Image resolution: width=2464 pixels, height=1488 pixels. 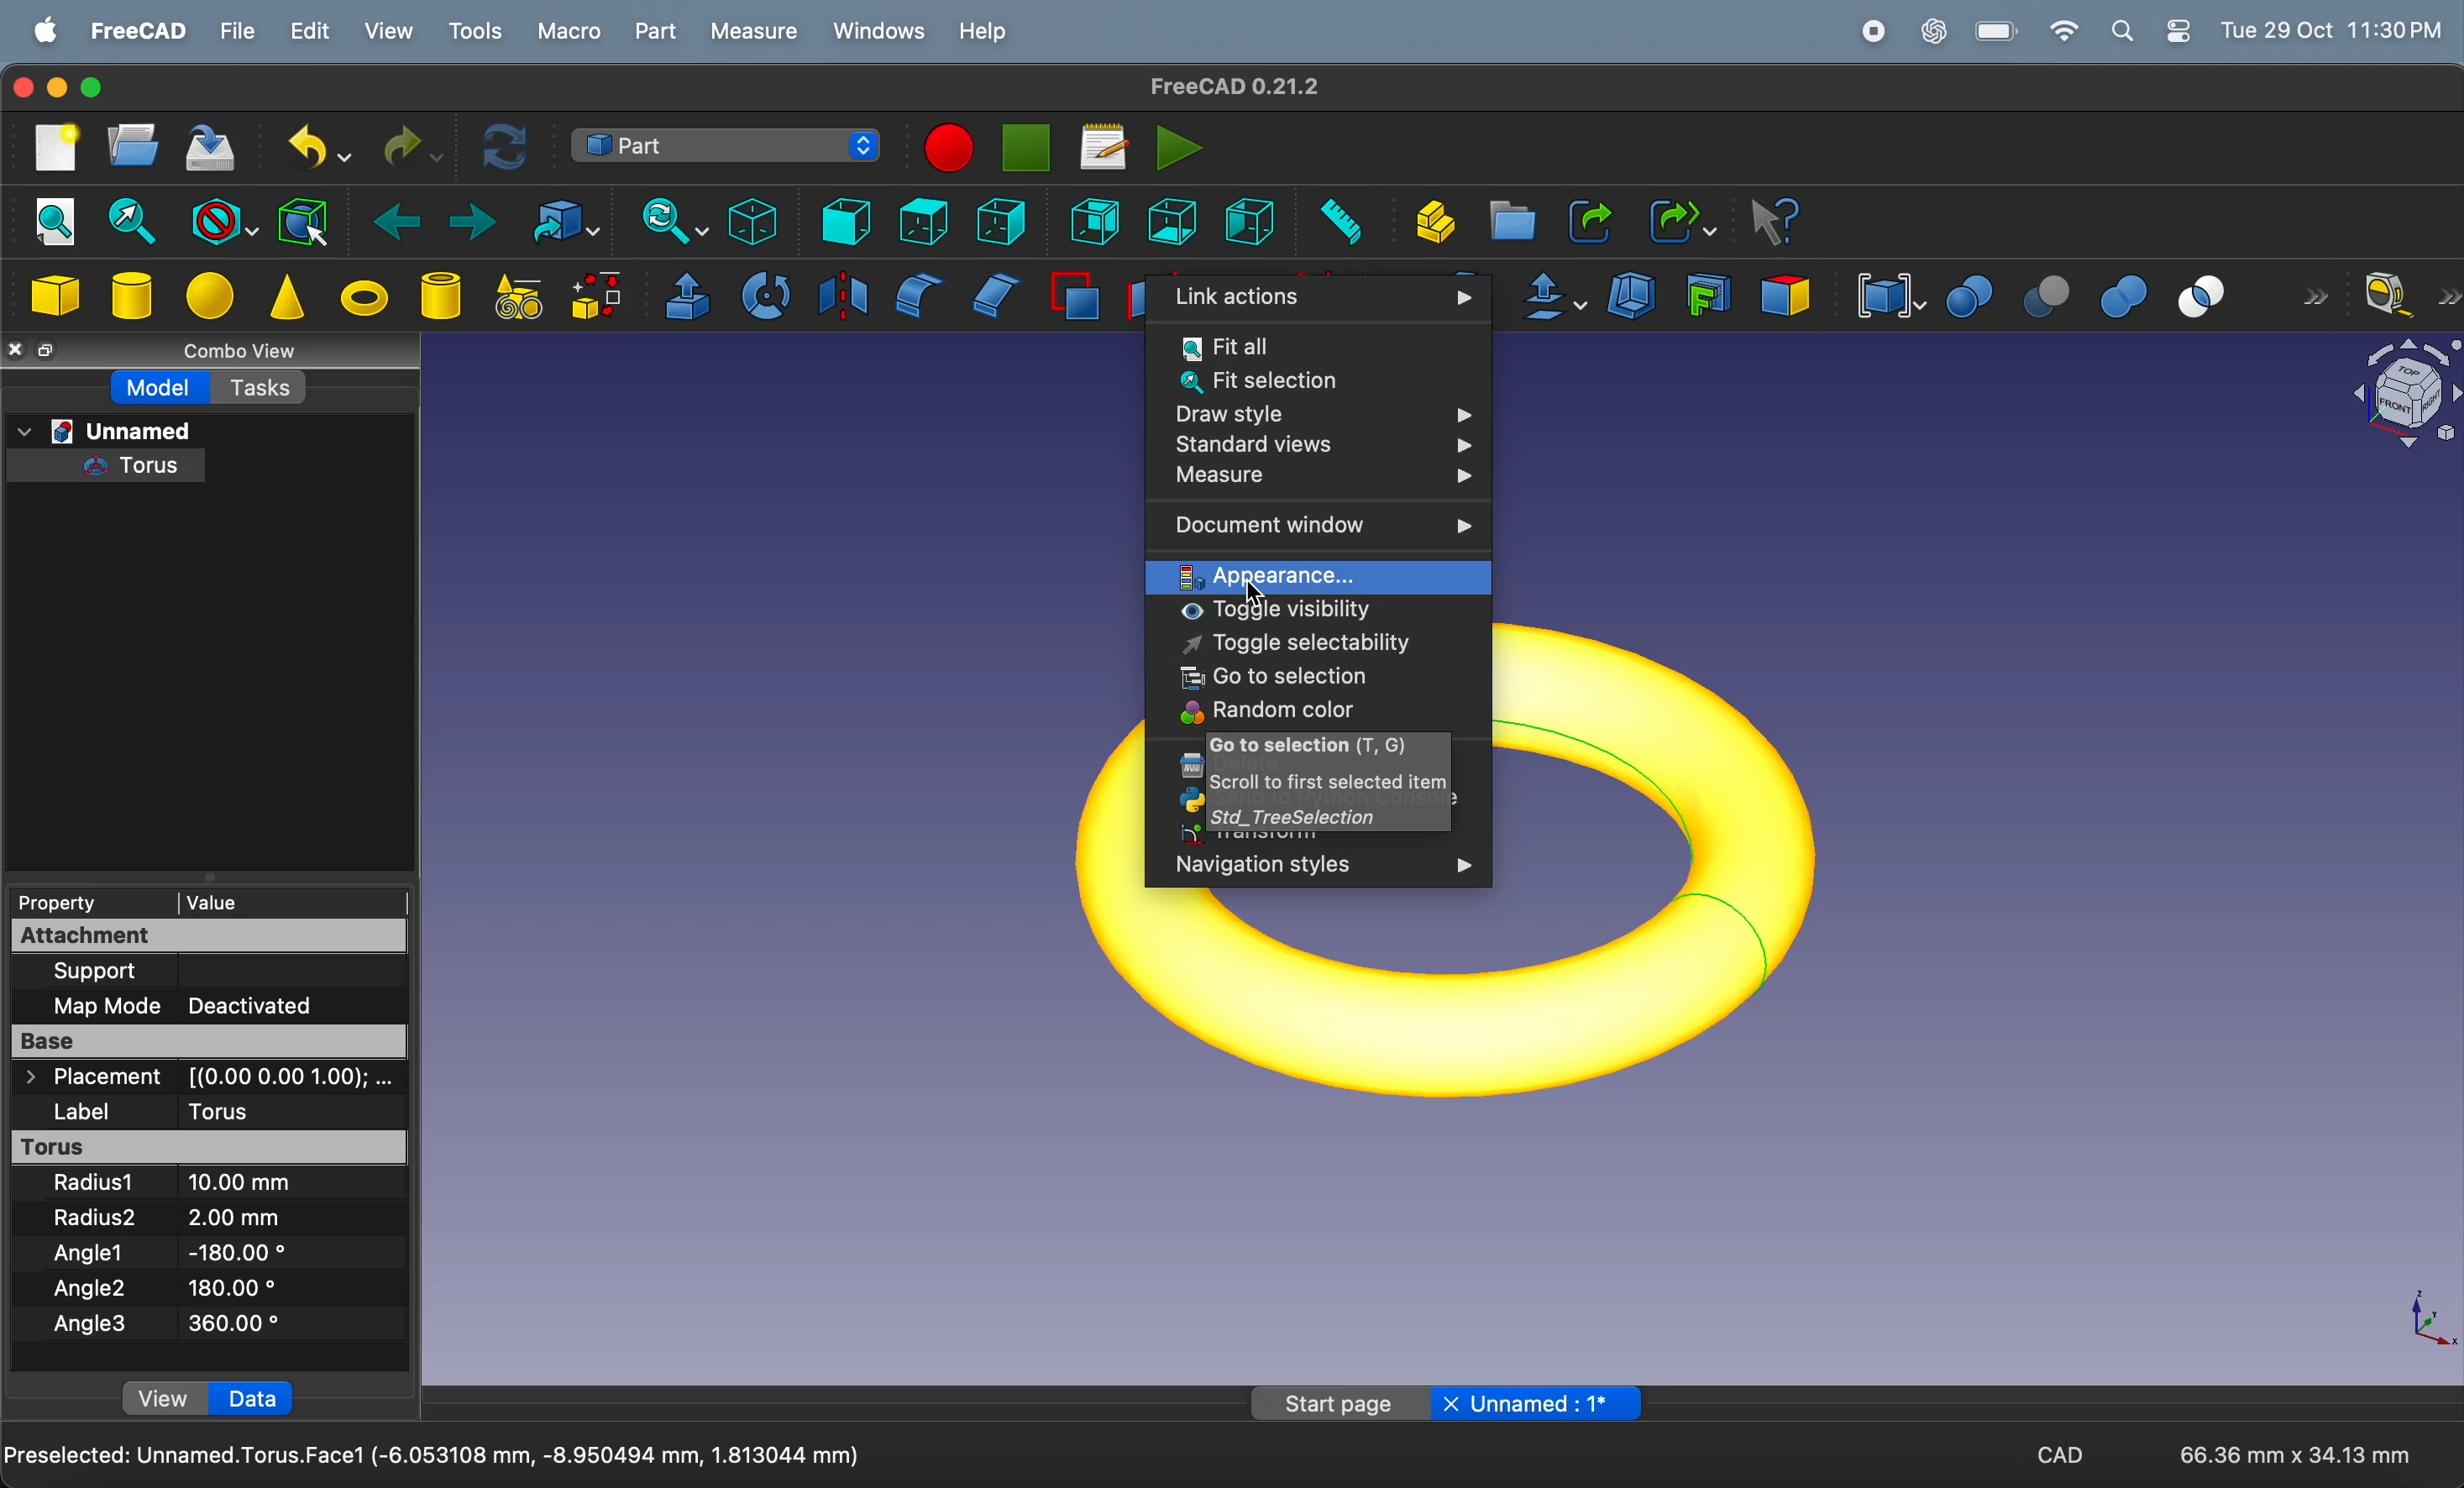 I want to click on redo, so click(x=409, y=143).